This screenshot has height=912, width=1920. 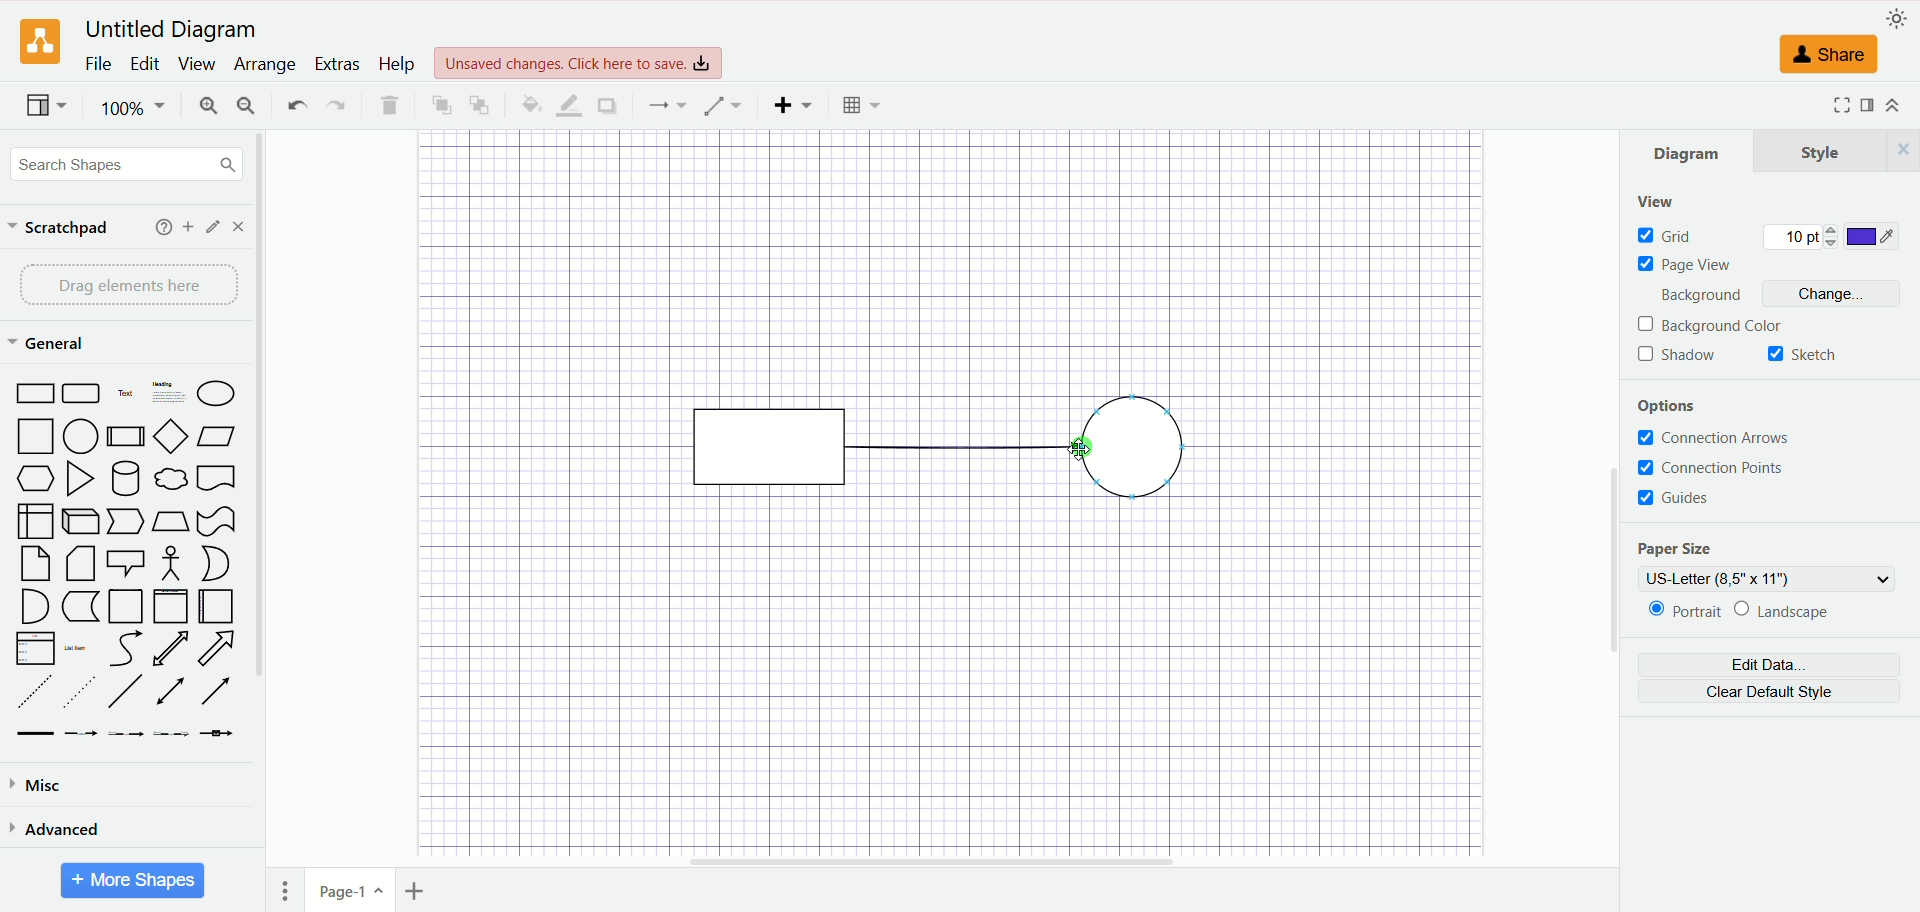 I want to click on general, so click(x=47, y=343).